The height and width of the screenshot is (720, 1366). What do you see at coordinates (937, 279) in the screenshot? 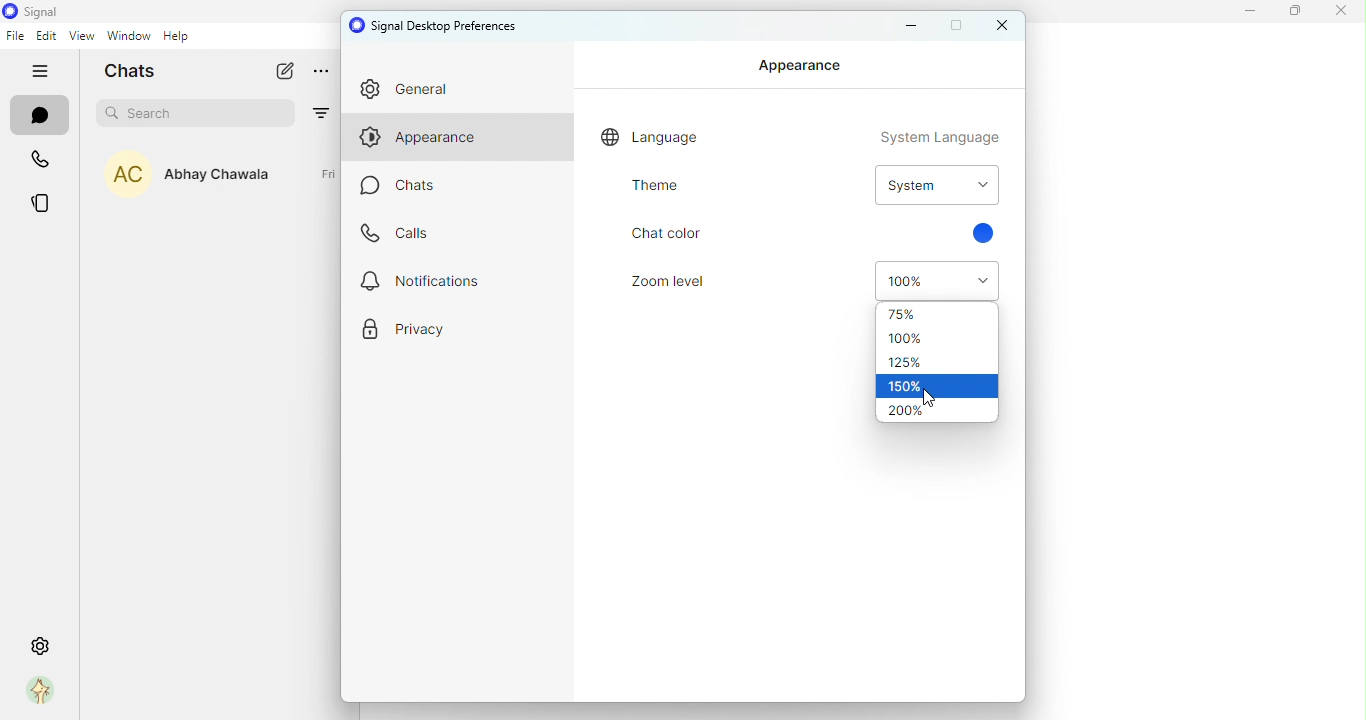
I see `100%` at bounding box center [937, 279].